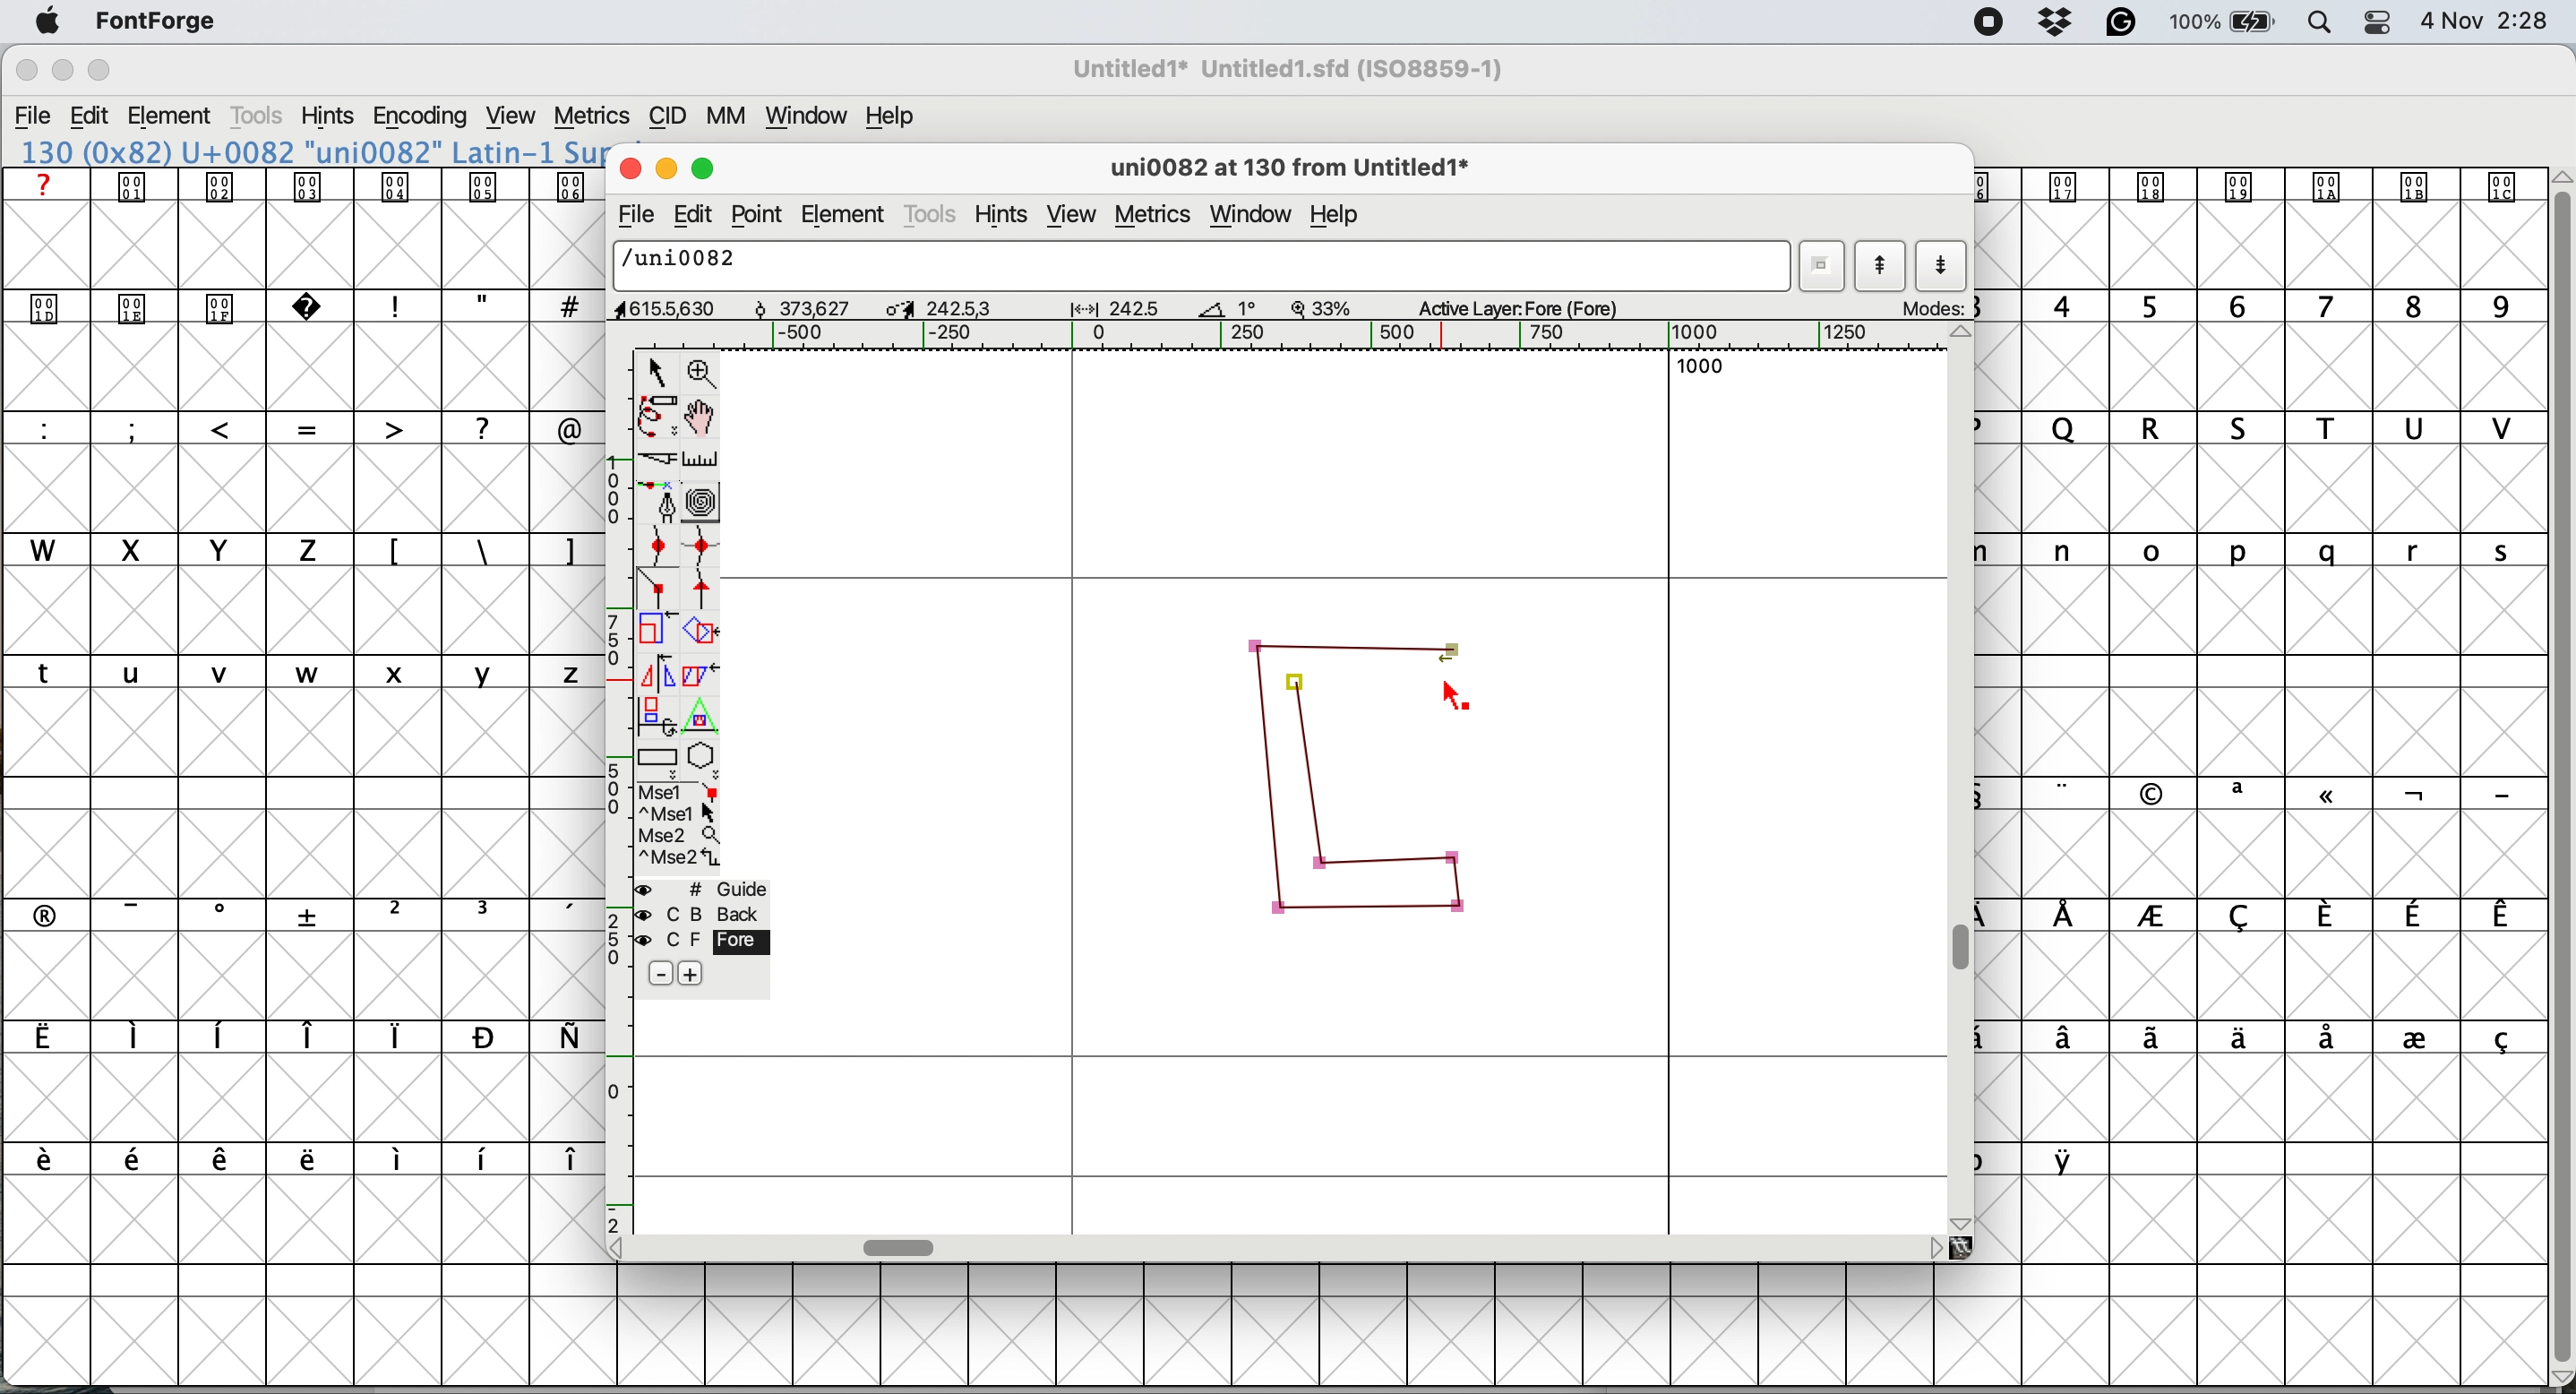 The image size is (2576, 1394). I want to click on vertical scale, so click(621, 790).